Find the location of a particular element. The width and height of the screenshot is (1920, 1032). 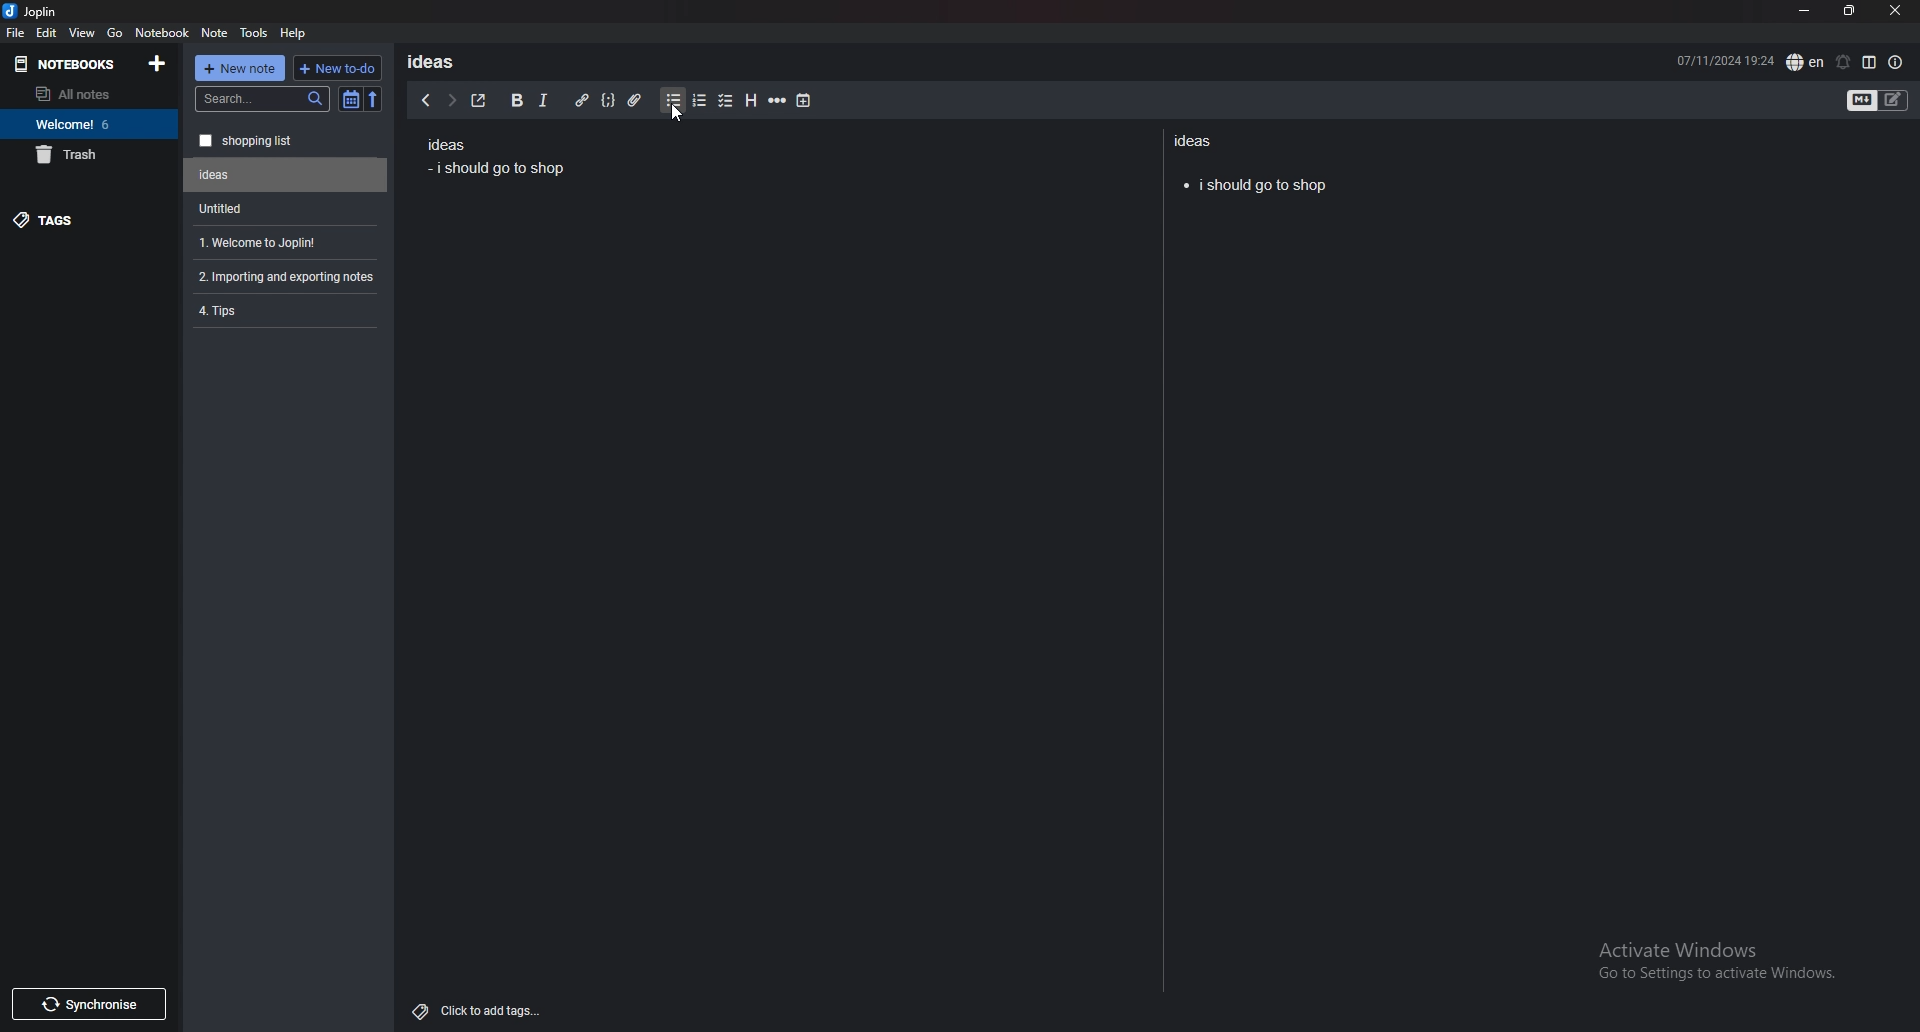

i should go to shop is located at coordinates (500, 170).